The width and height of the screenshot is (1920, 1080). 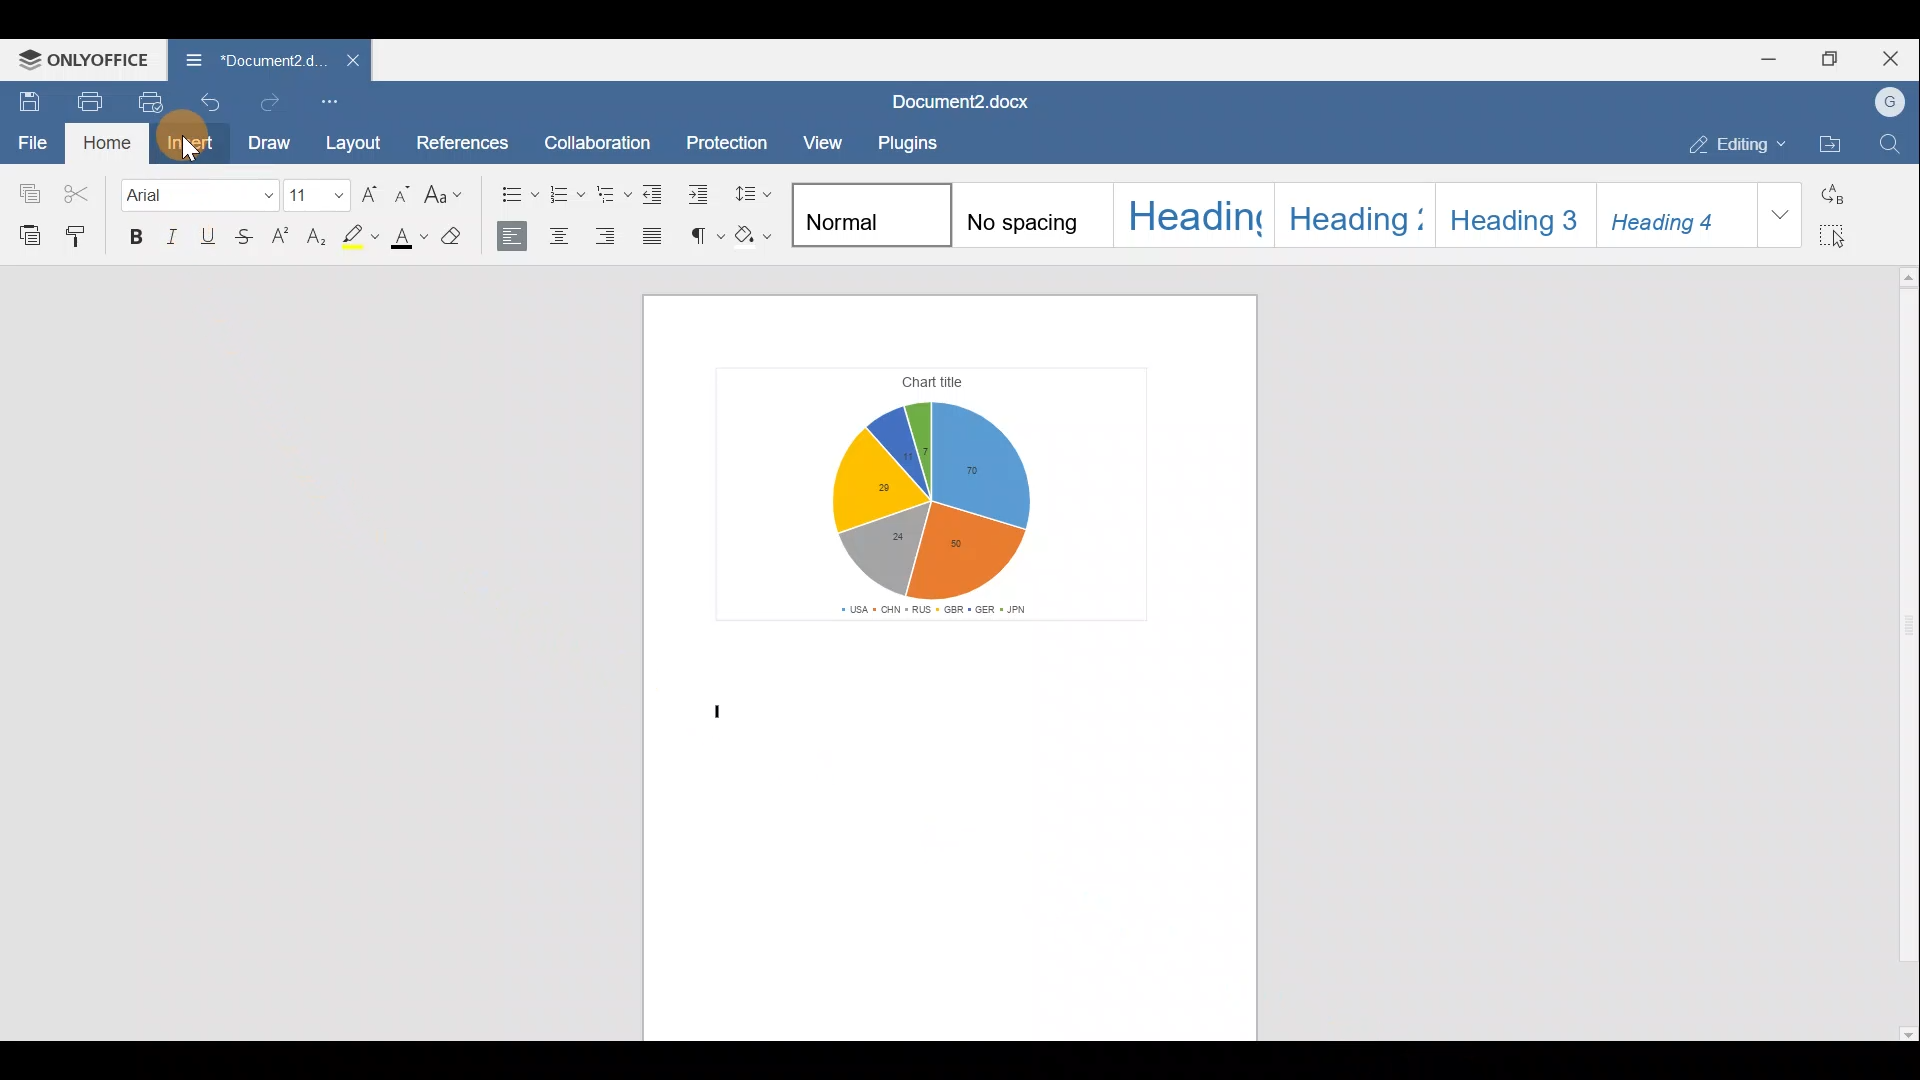 I want to click on File, so click(x=29, y=142).